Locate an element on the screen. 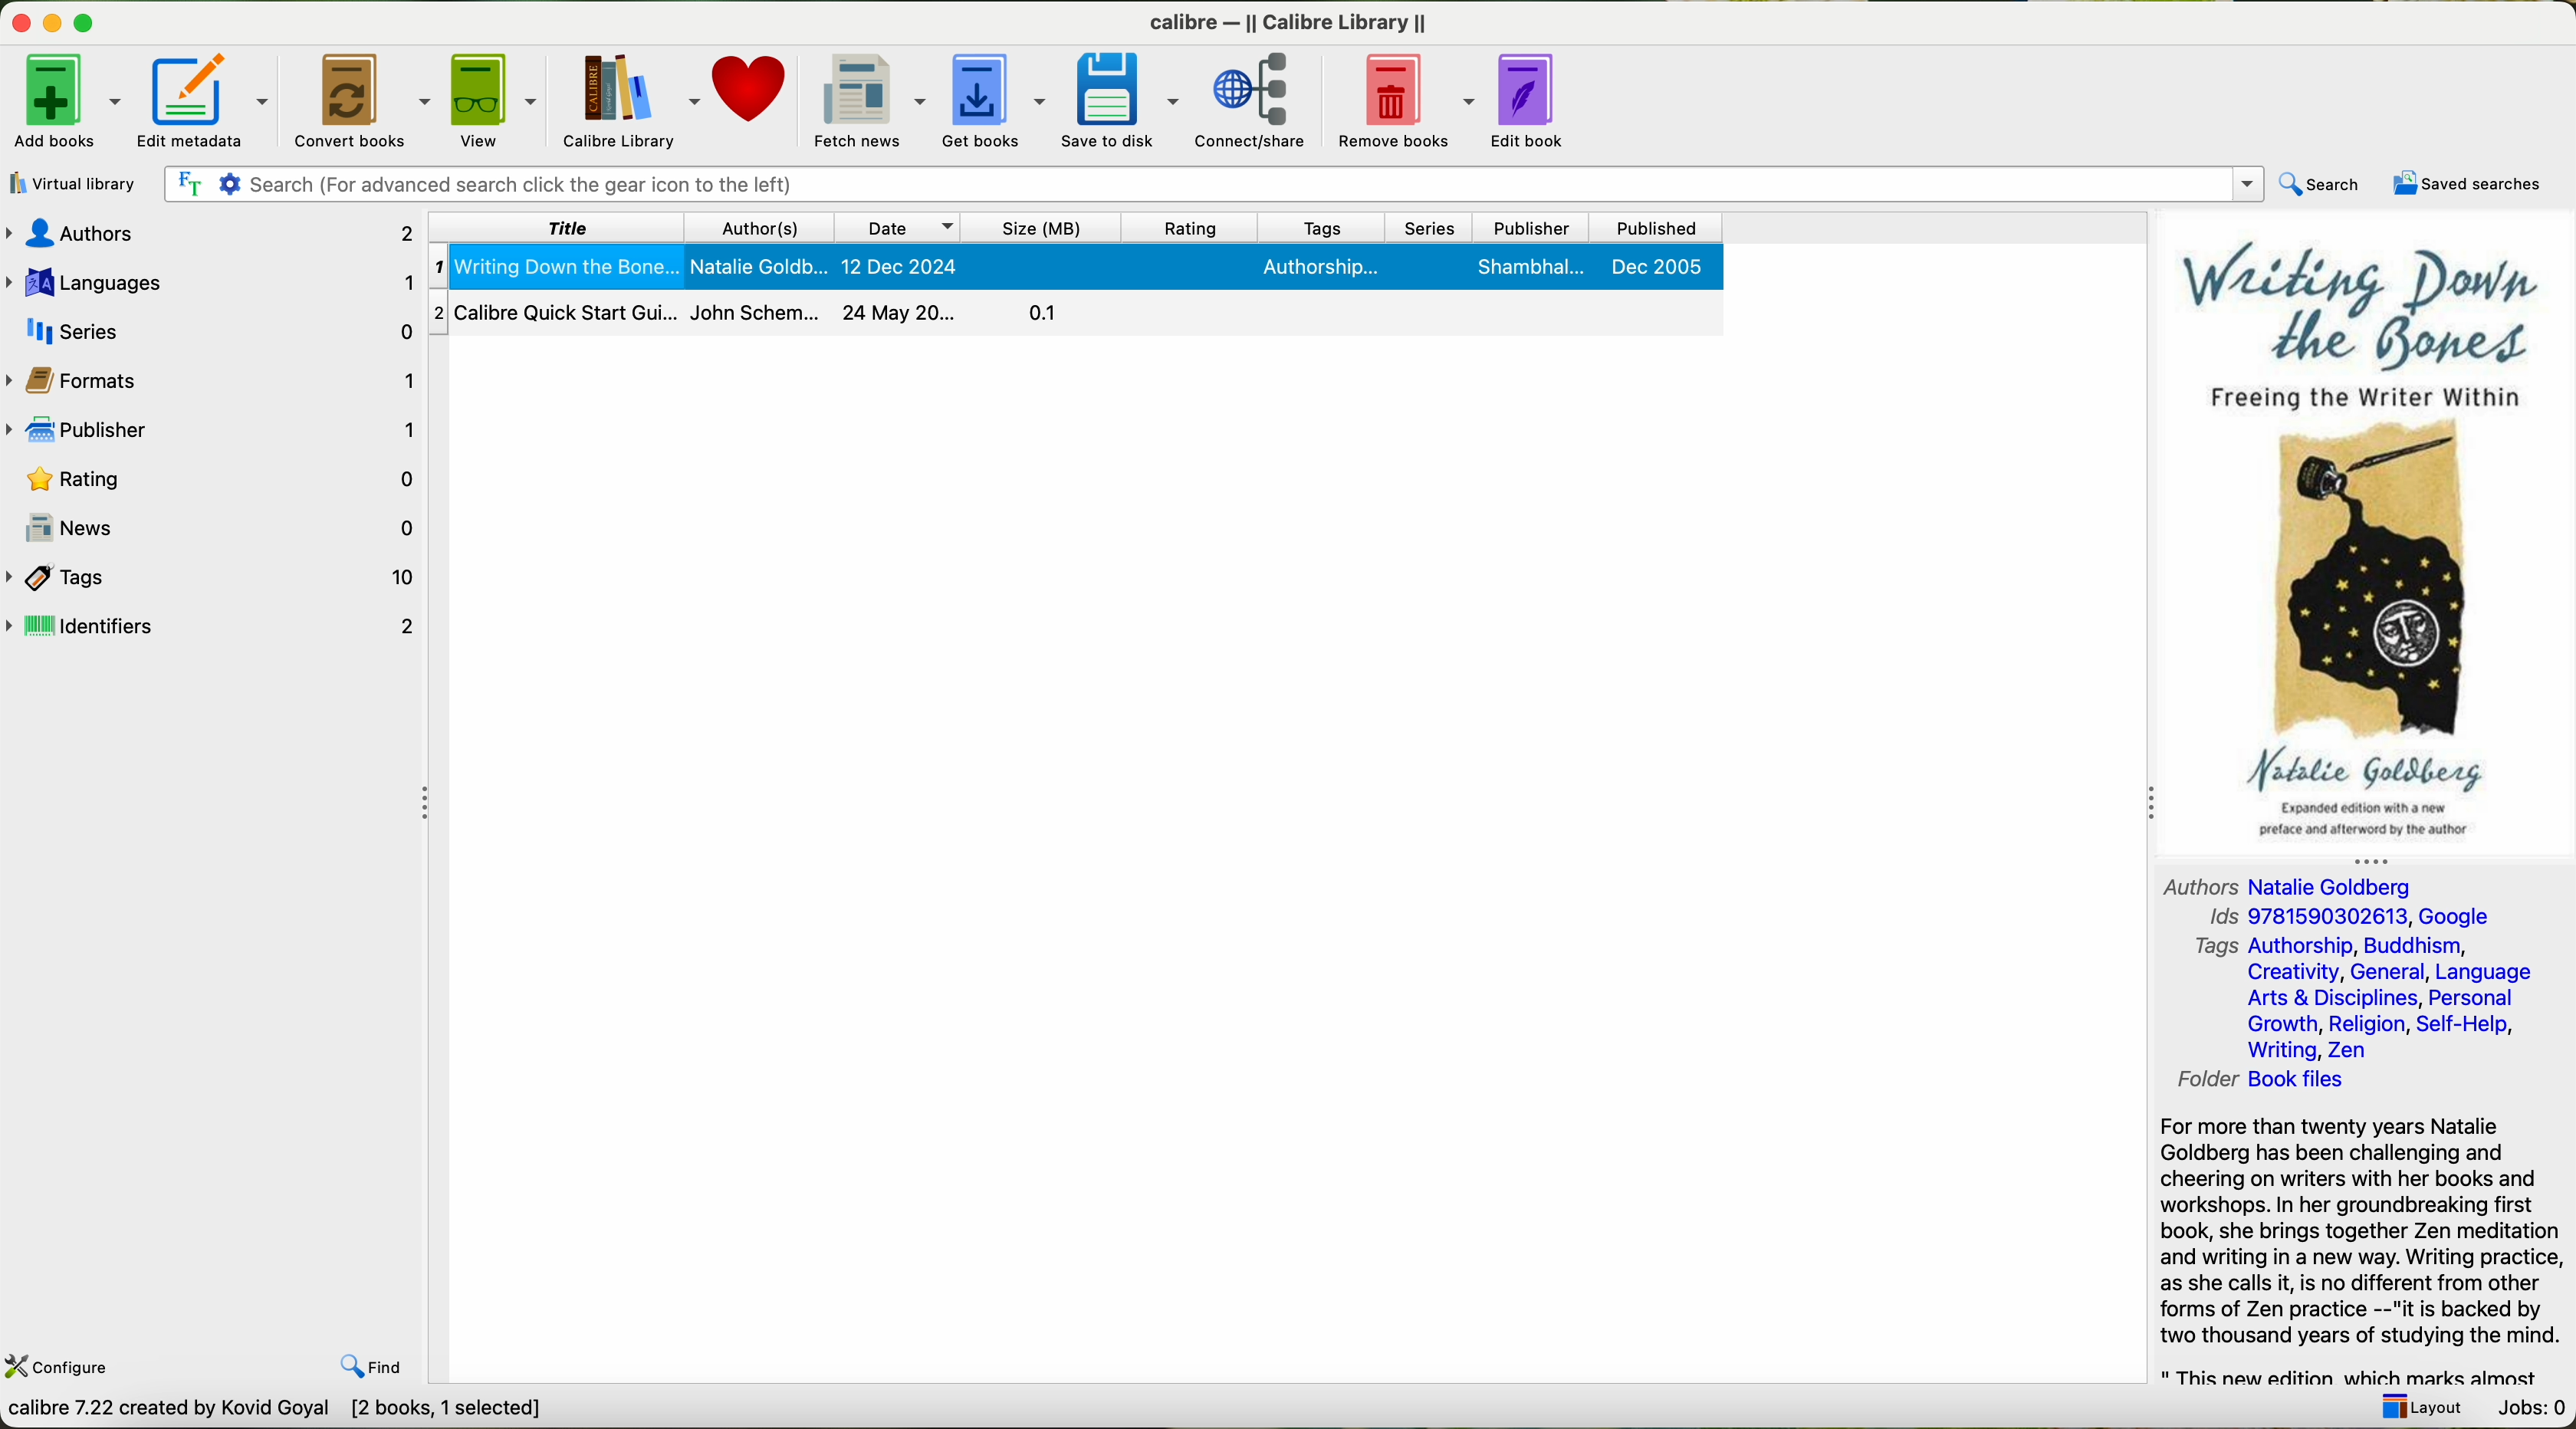  size is located at coordinates (1043, 227).